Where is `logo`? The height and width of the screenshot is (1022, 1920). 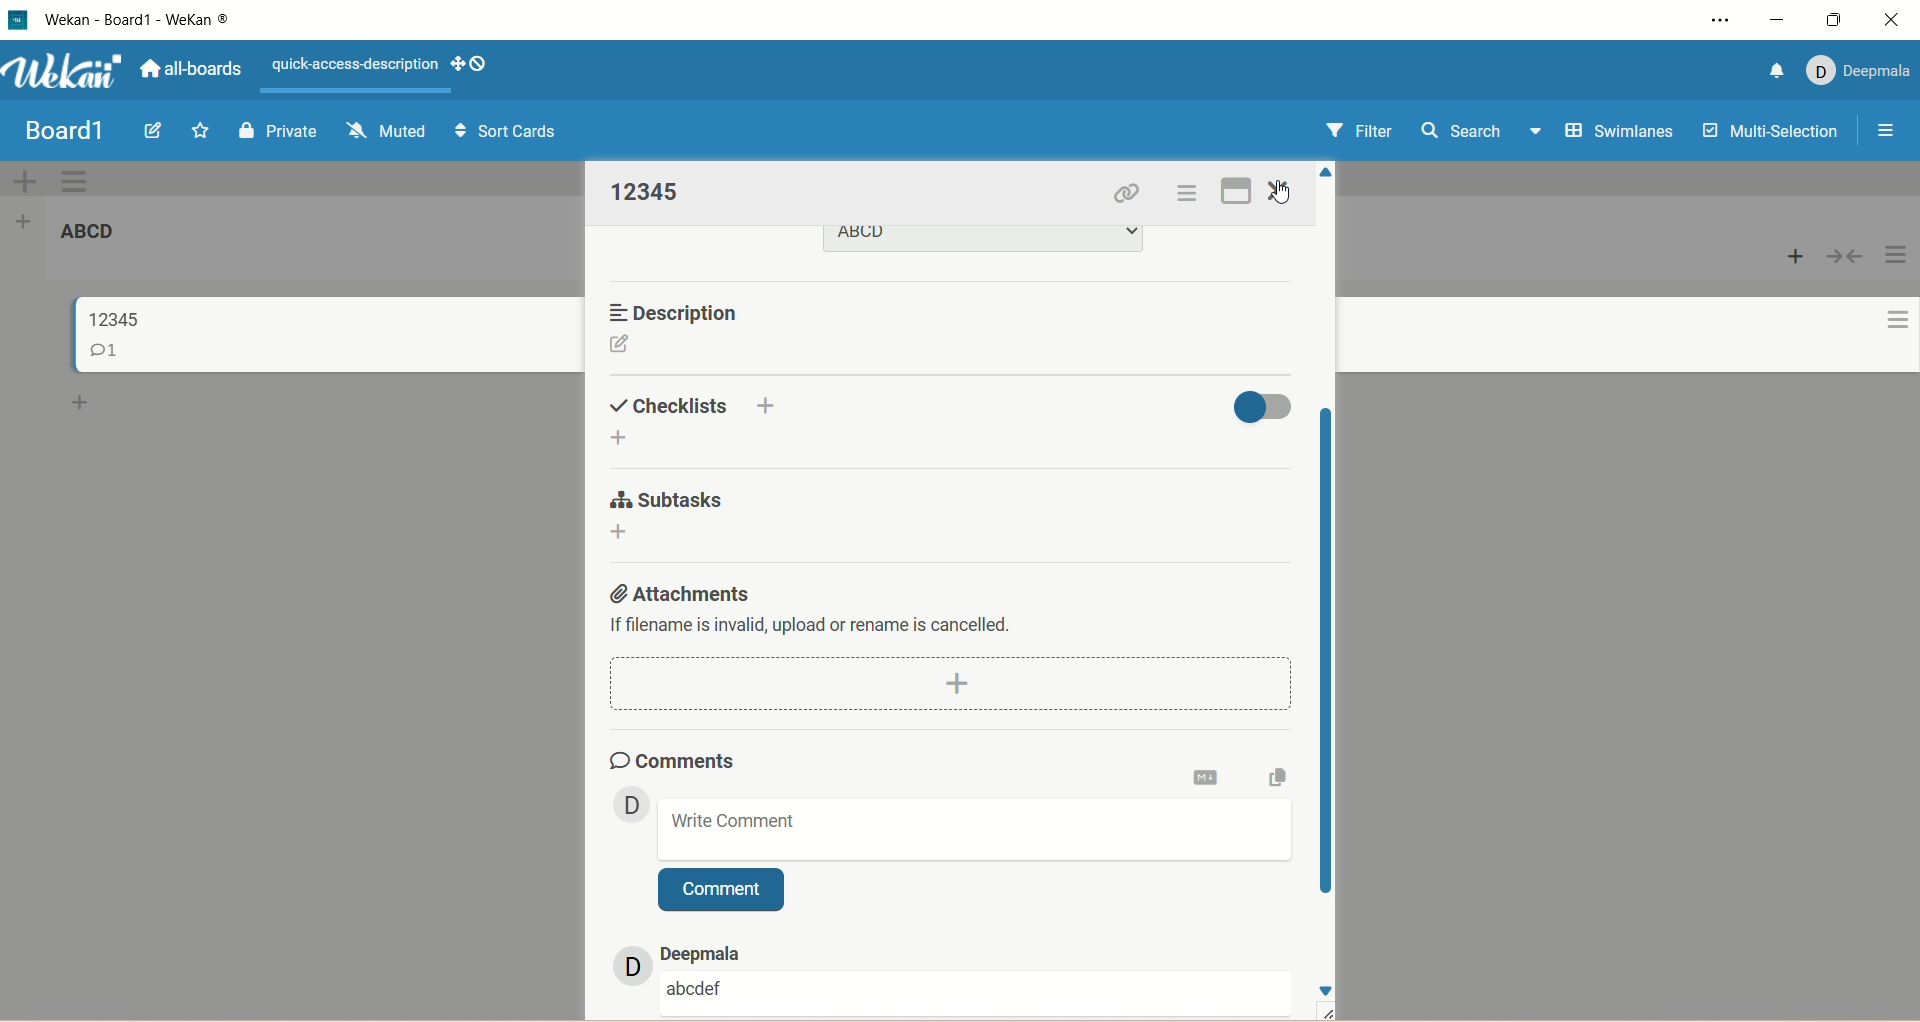 logo is located at coordinates (16, 21).